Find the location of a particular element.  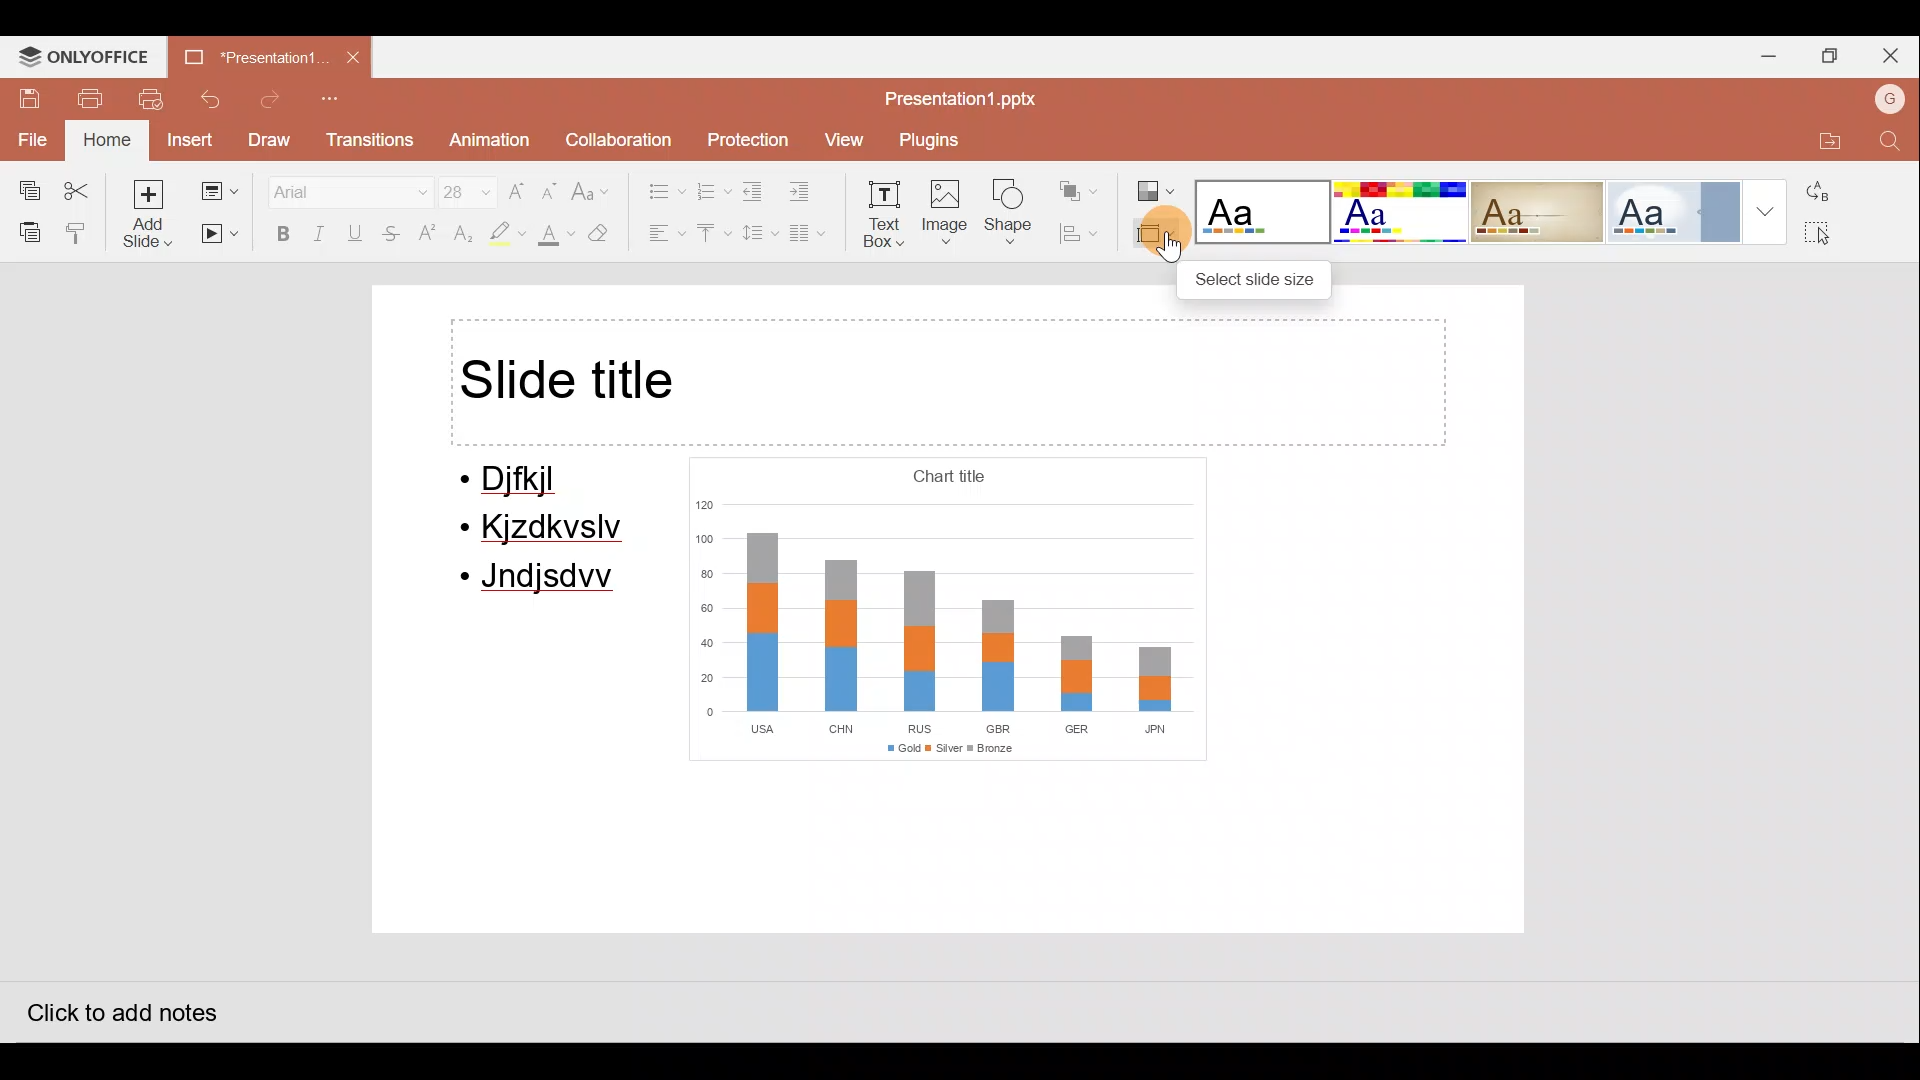

Print file is located at coordinates (90, 97).